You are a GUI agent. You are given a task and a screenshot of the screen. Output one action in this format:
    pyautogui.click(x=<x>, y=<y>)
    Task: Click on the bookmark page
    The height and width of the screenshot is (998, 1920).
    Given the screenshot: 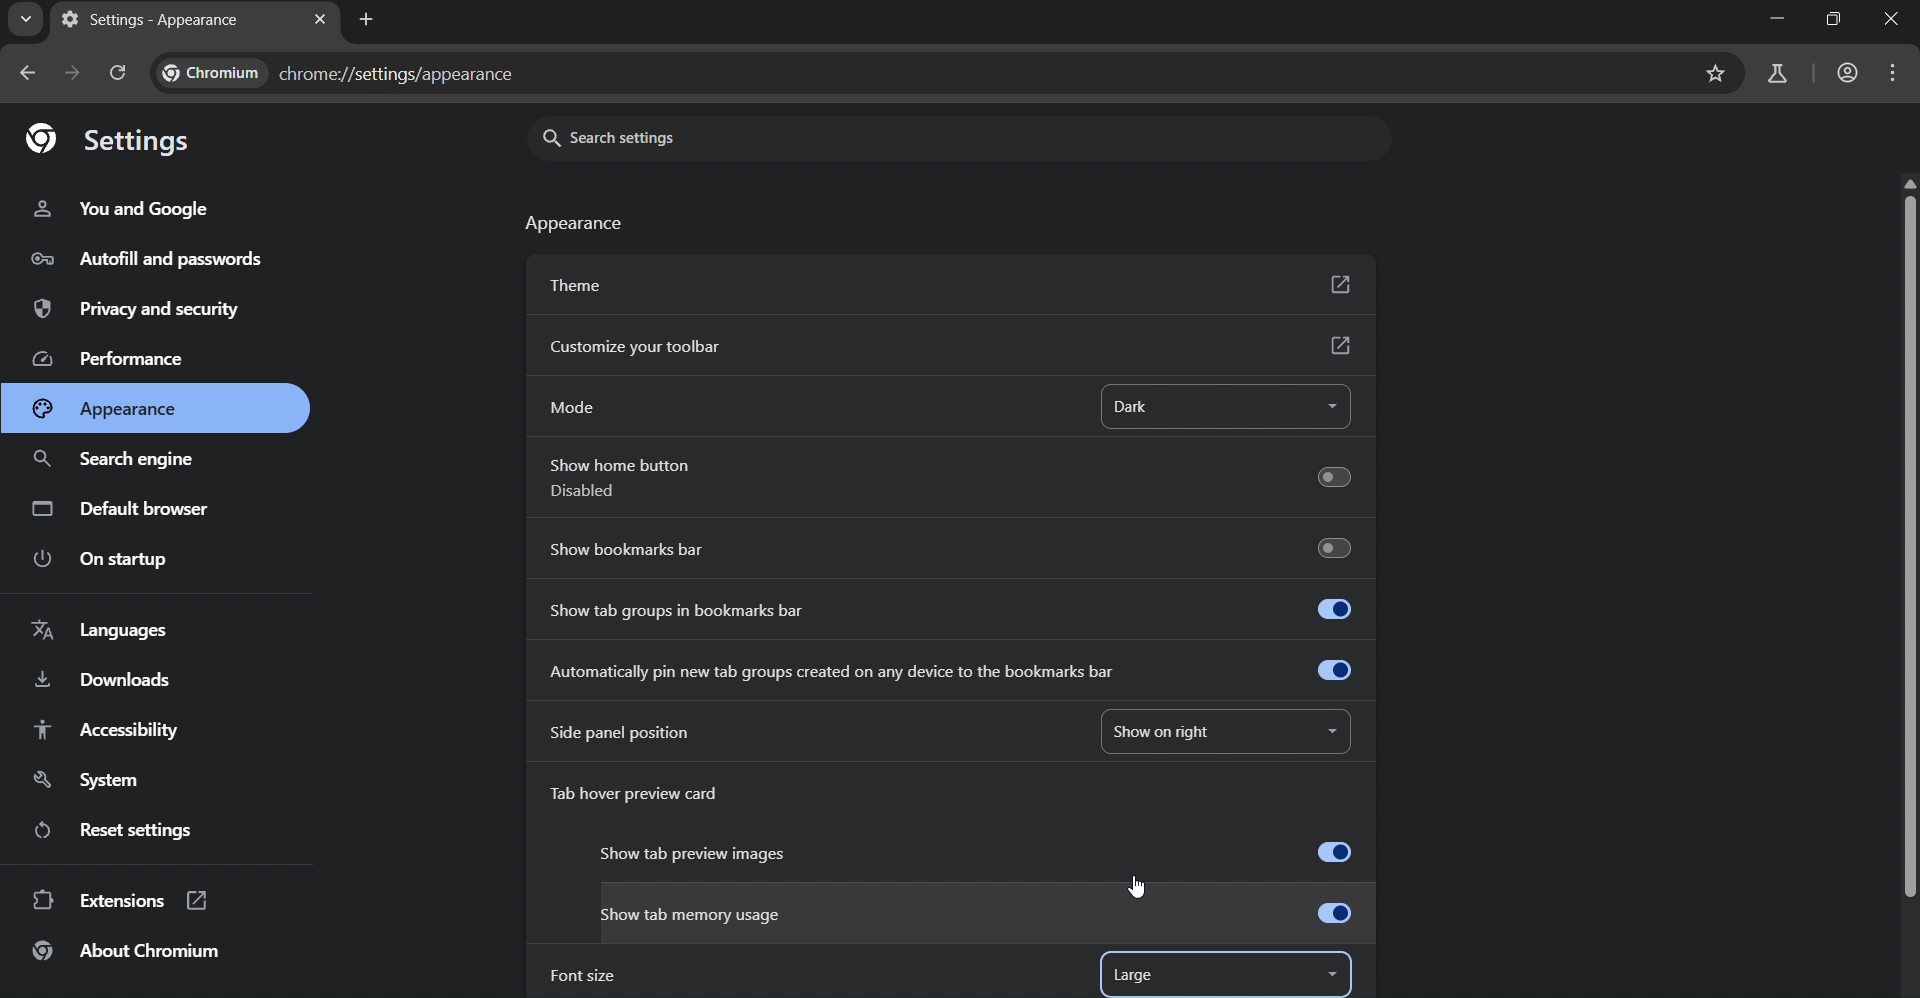 What is the action you would take?
    pyautogui.click(x=1714, y=75)
    